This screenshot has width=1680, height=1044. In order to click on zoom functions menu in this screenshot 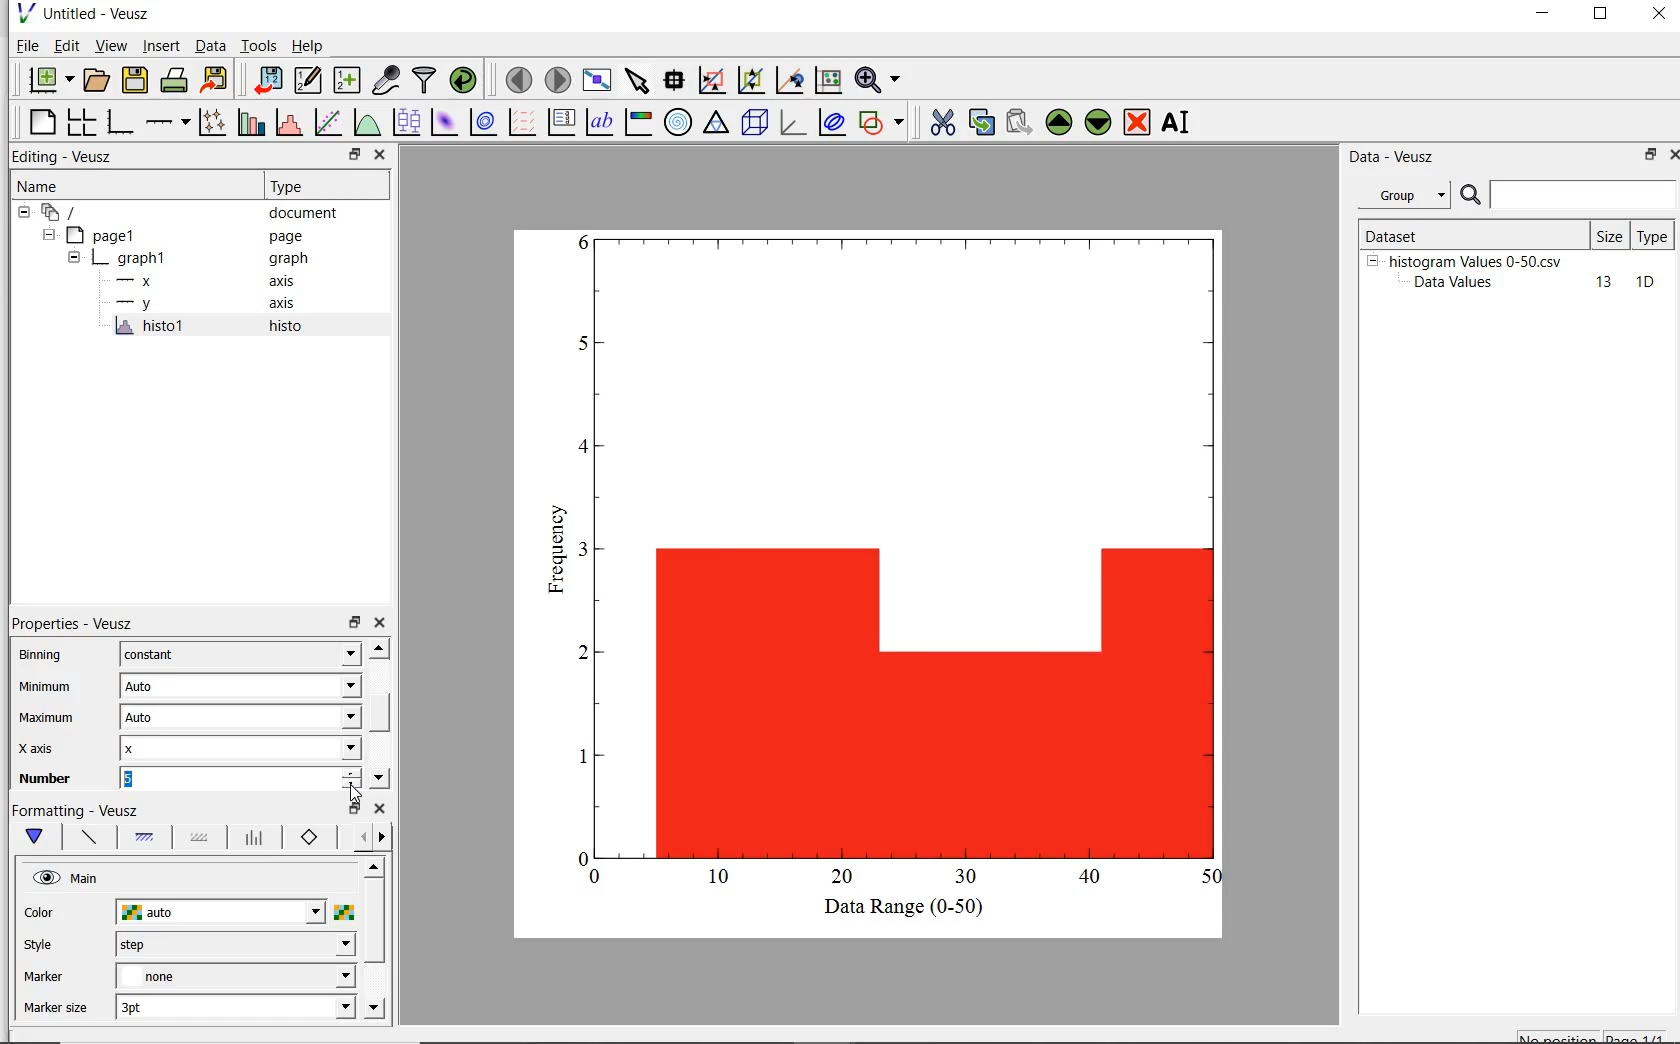, I will do `click(878, 80)`.